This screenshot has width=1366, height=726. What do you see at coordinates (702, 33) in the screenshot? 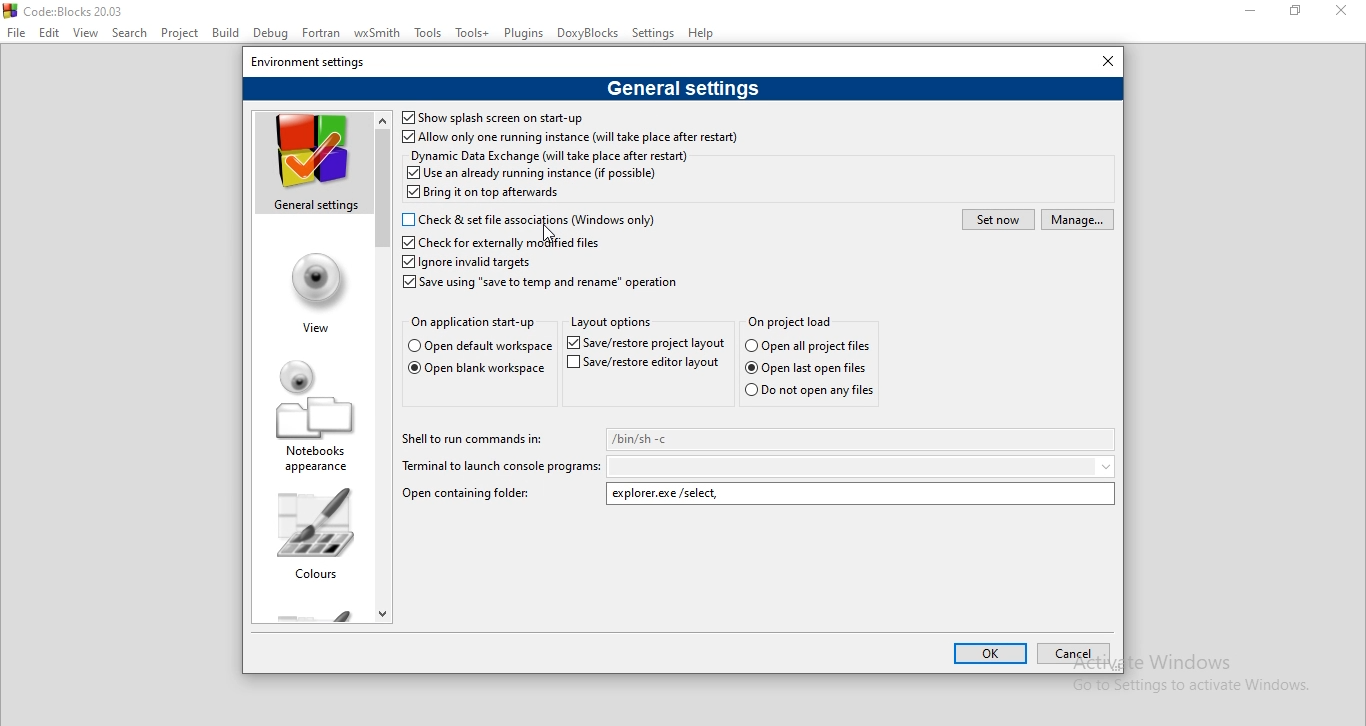
I see `Help` at bounding box center [702, 33].